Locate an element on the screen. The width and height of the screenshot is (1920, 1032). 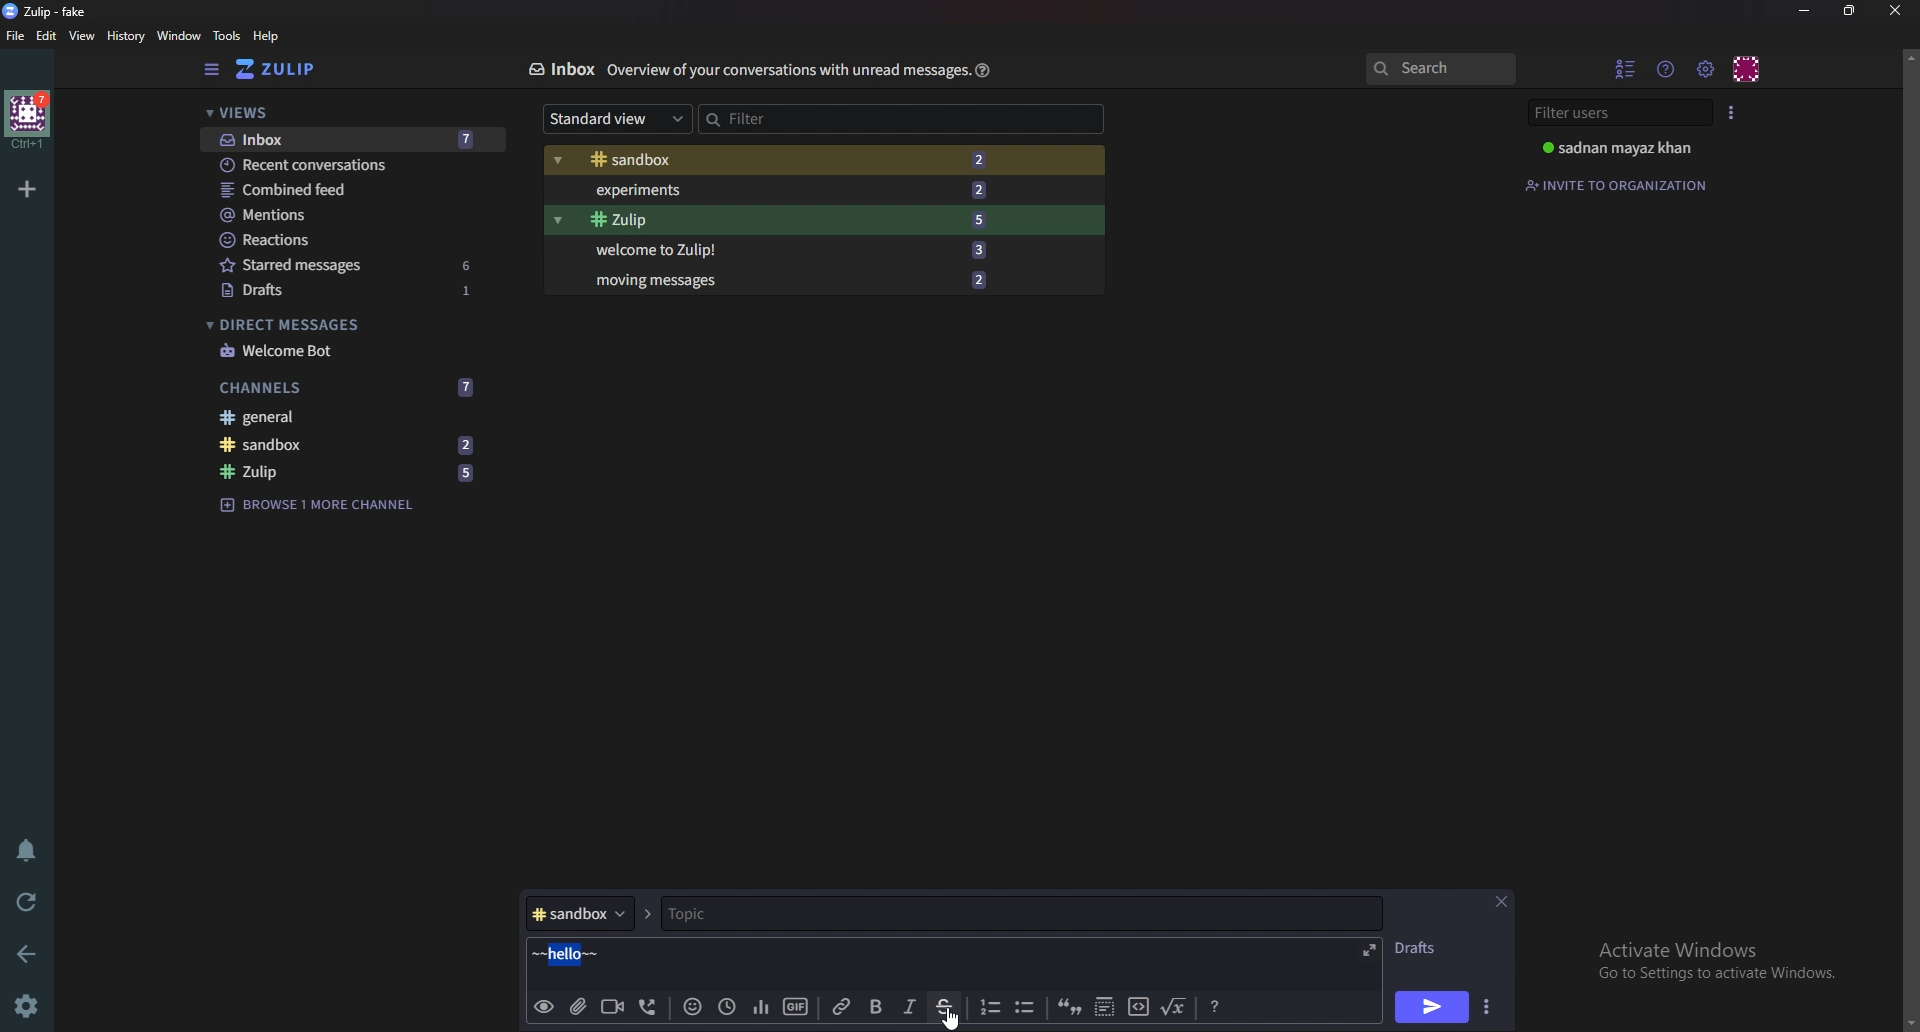
back is located at coordinates (25, 952).